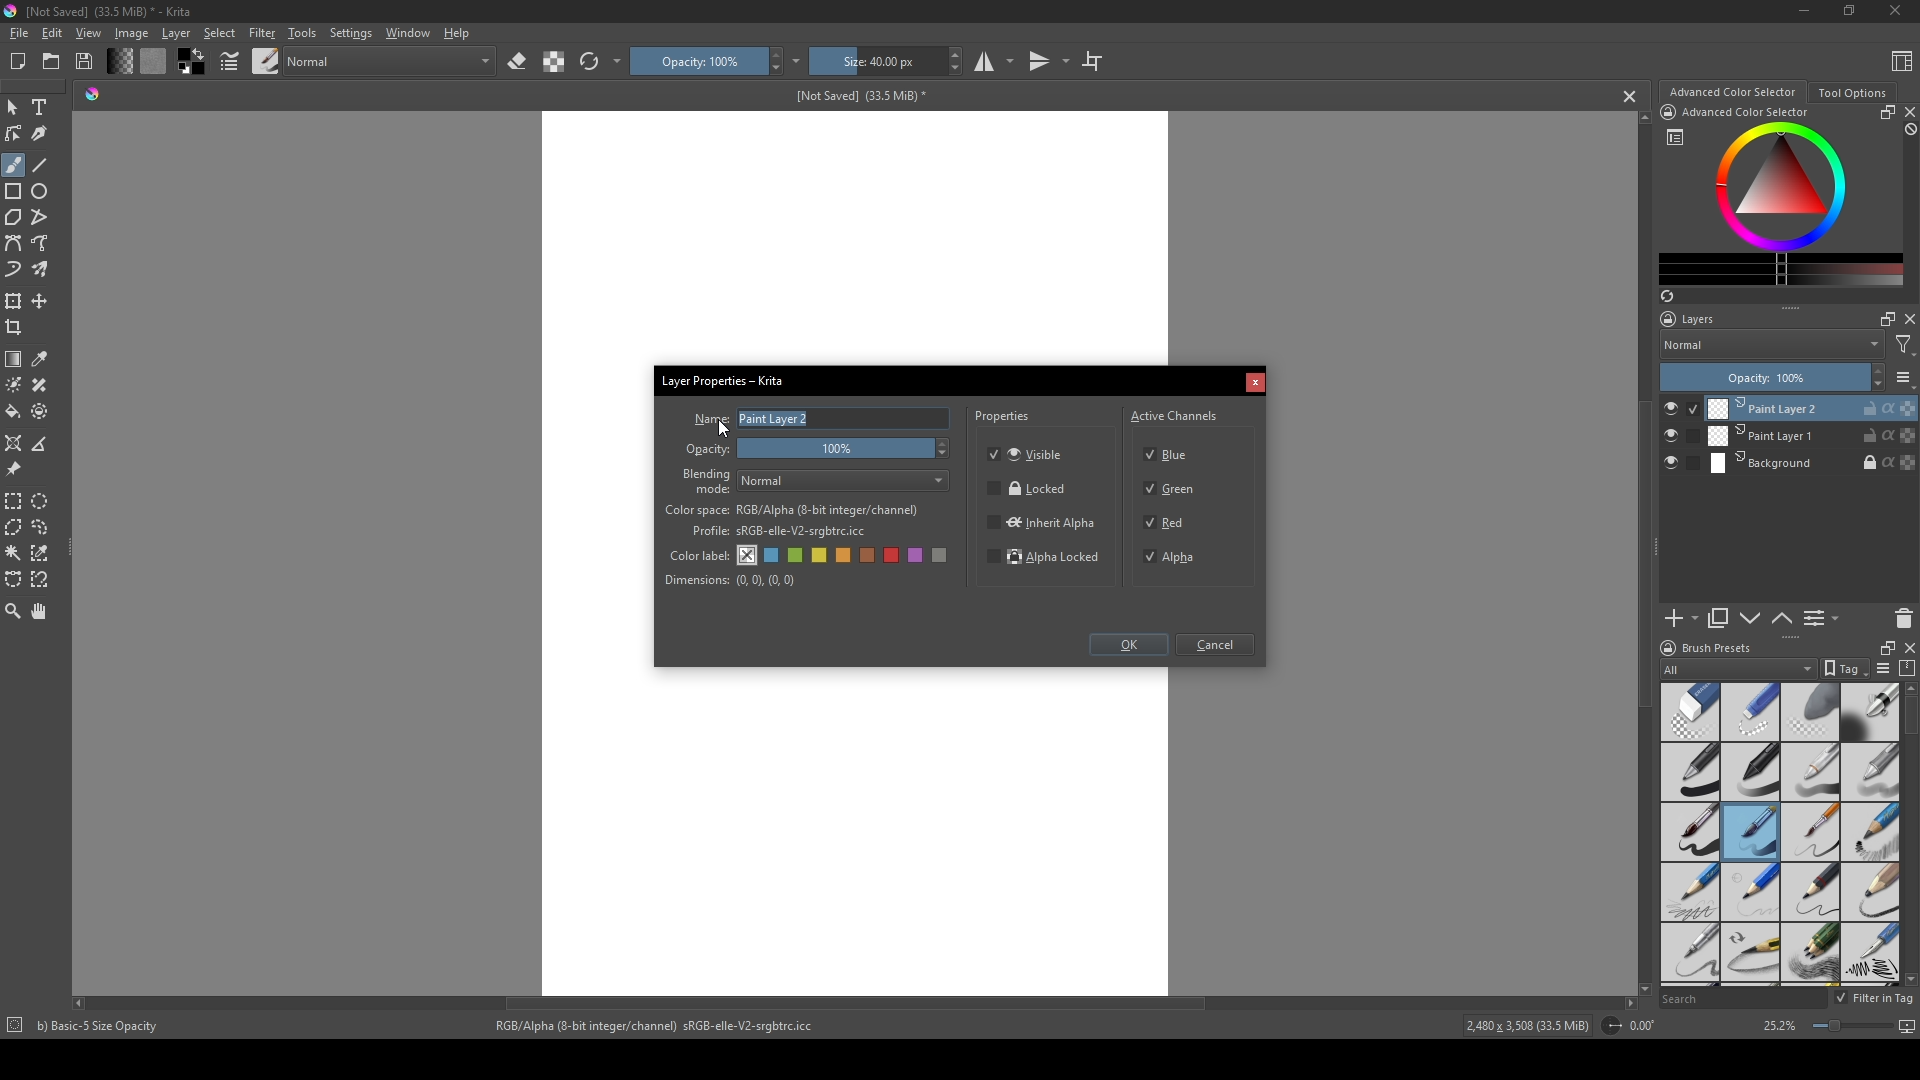 The height and width of the screenshot is (1080, 1920). I want to click on Green, so click(1172, 490).